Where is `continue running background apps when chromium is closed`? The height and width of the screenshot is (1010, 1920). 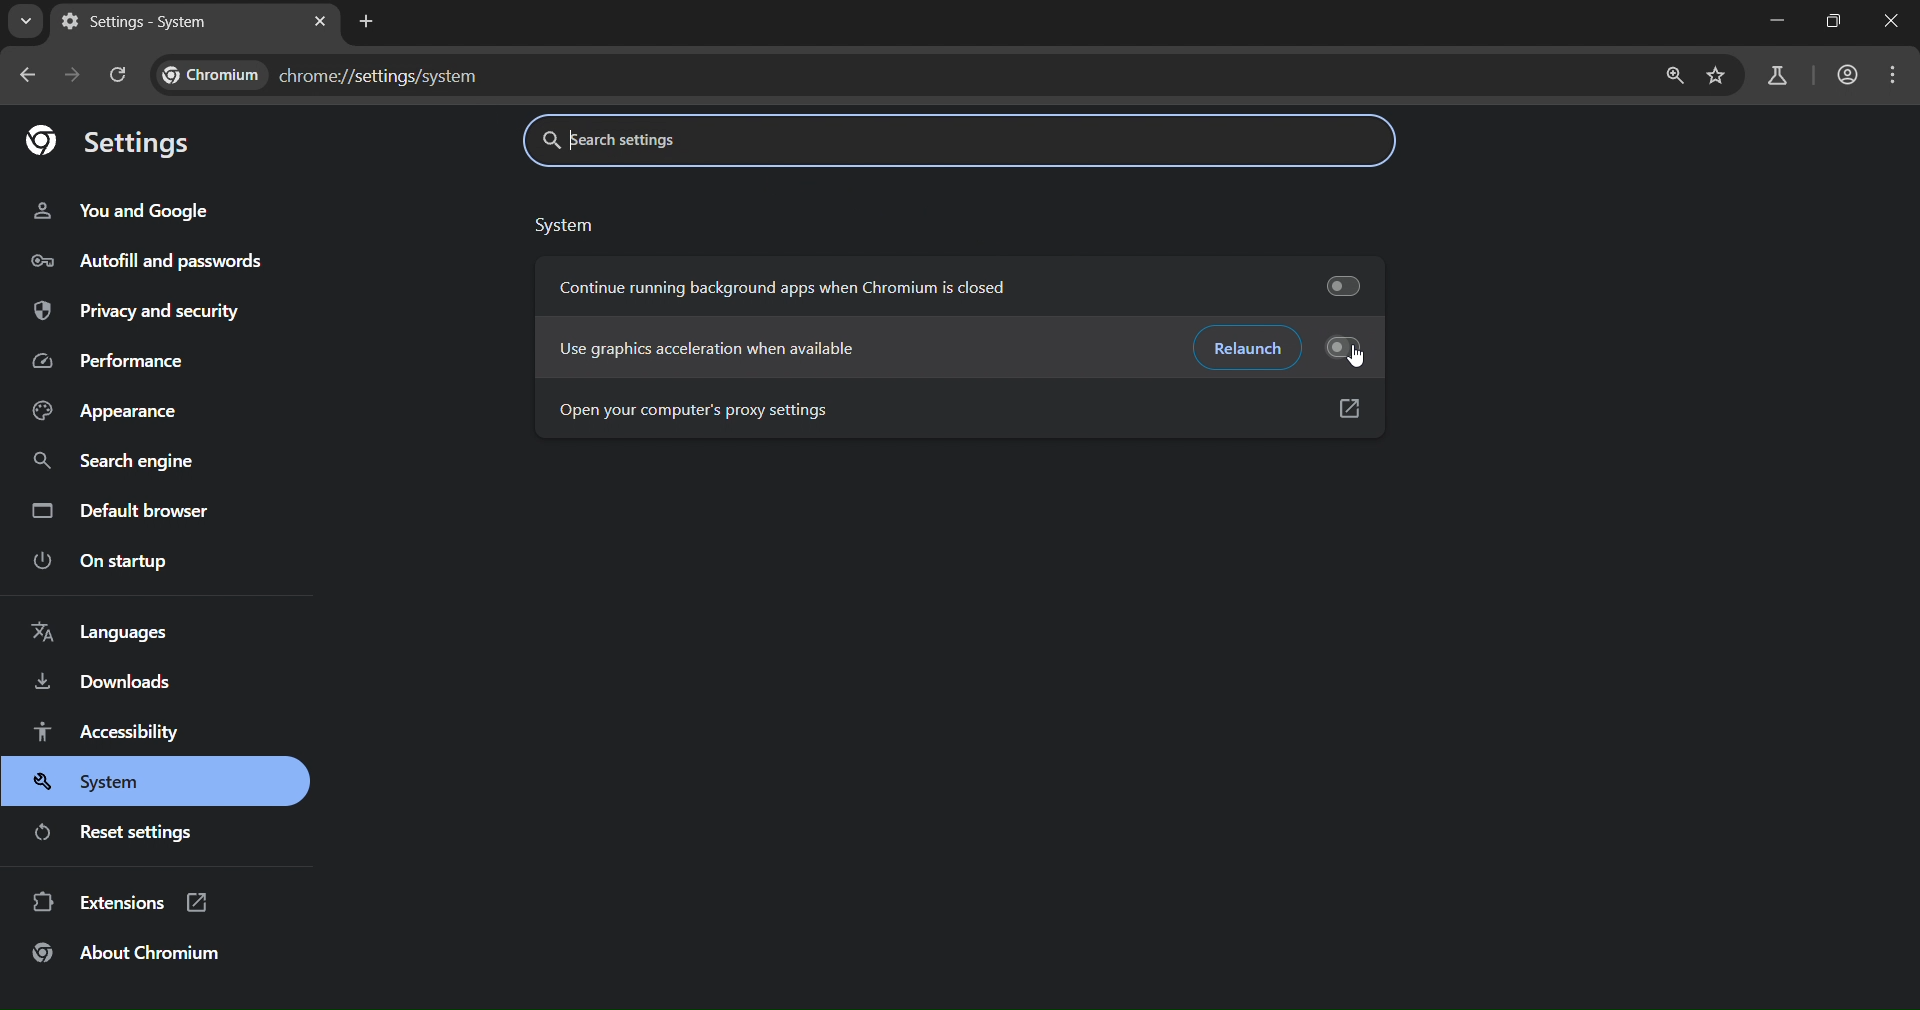 continue running background apps when chromium is closed is located at coordinates (788, 285).